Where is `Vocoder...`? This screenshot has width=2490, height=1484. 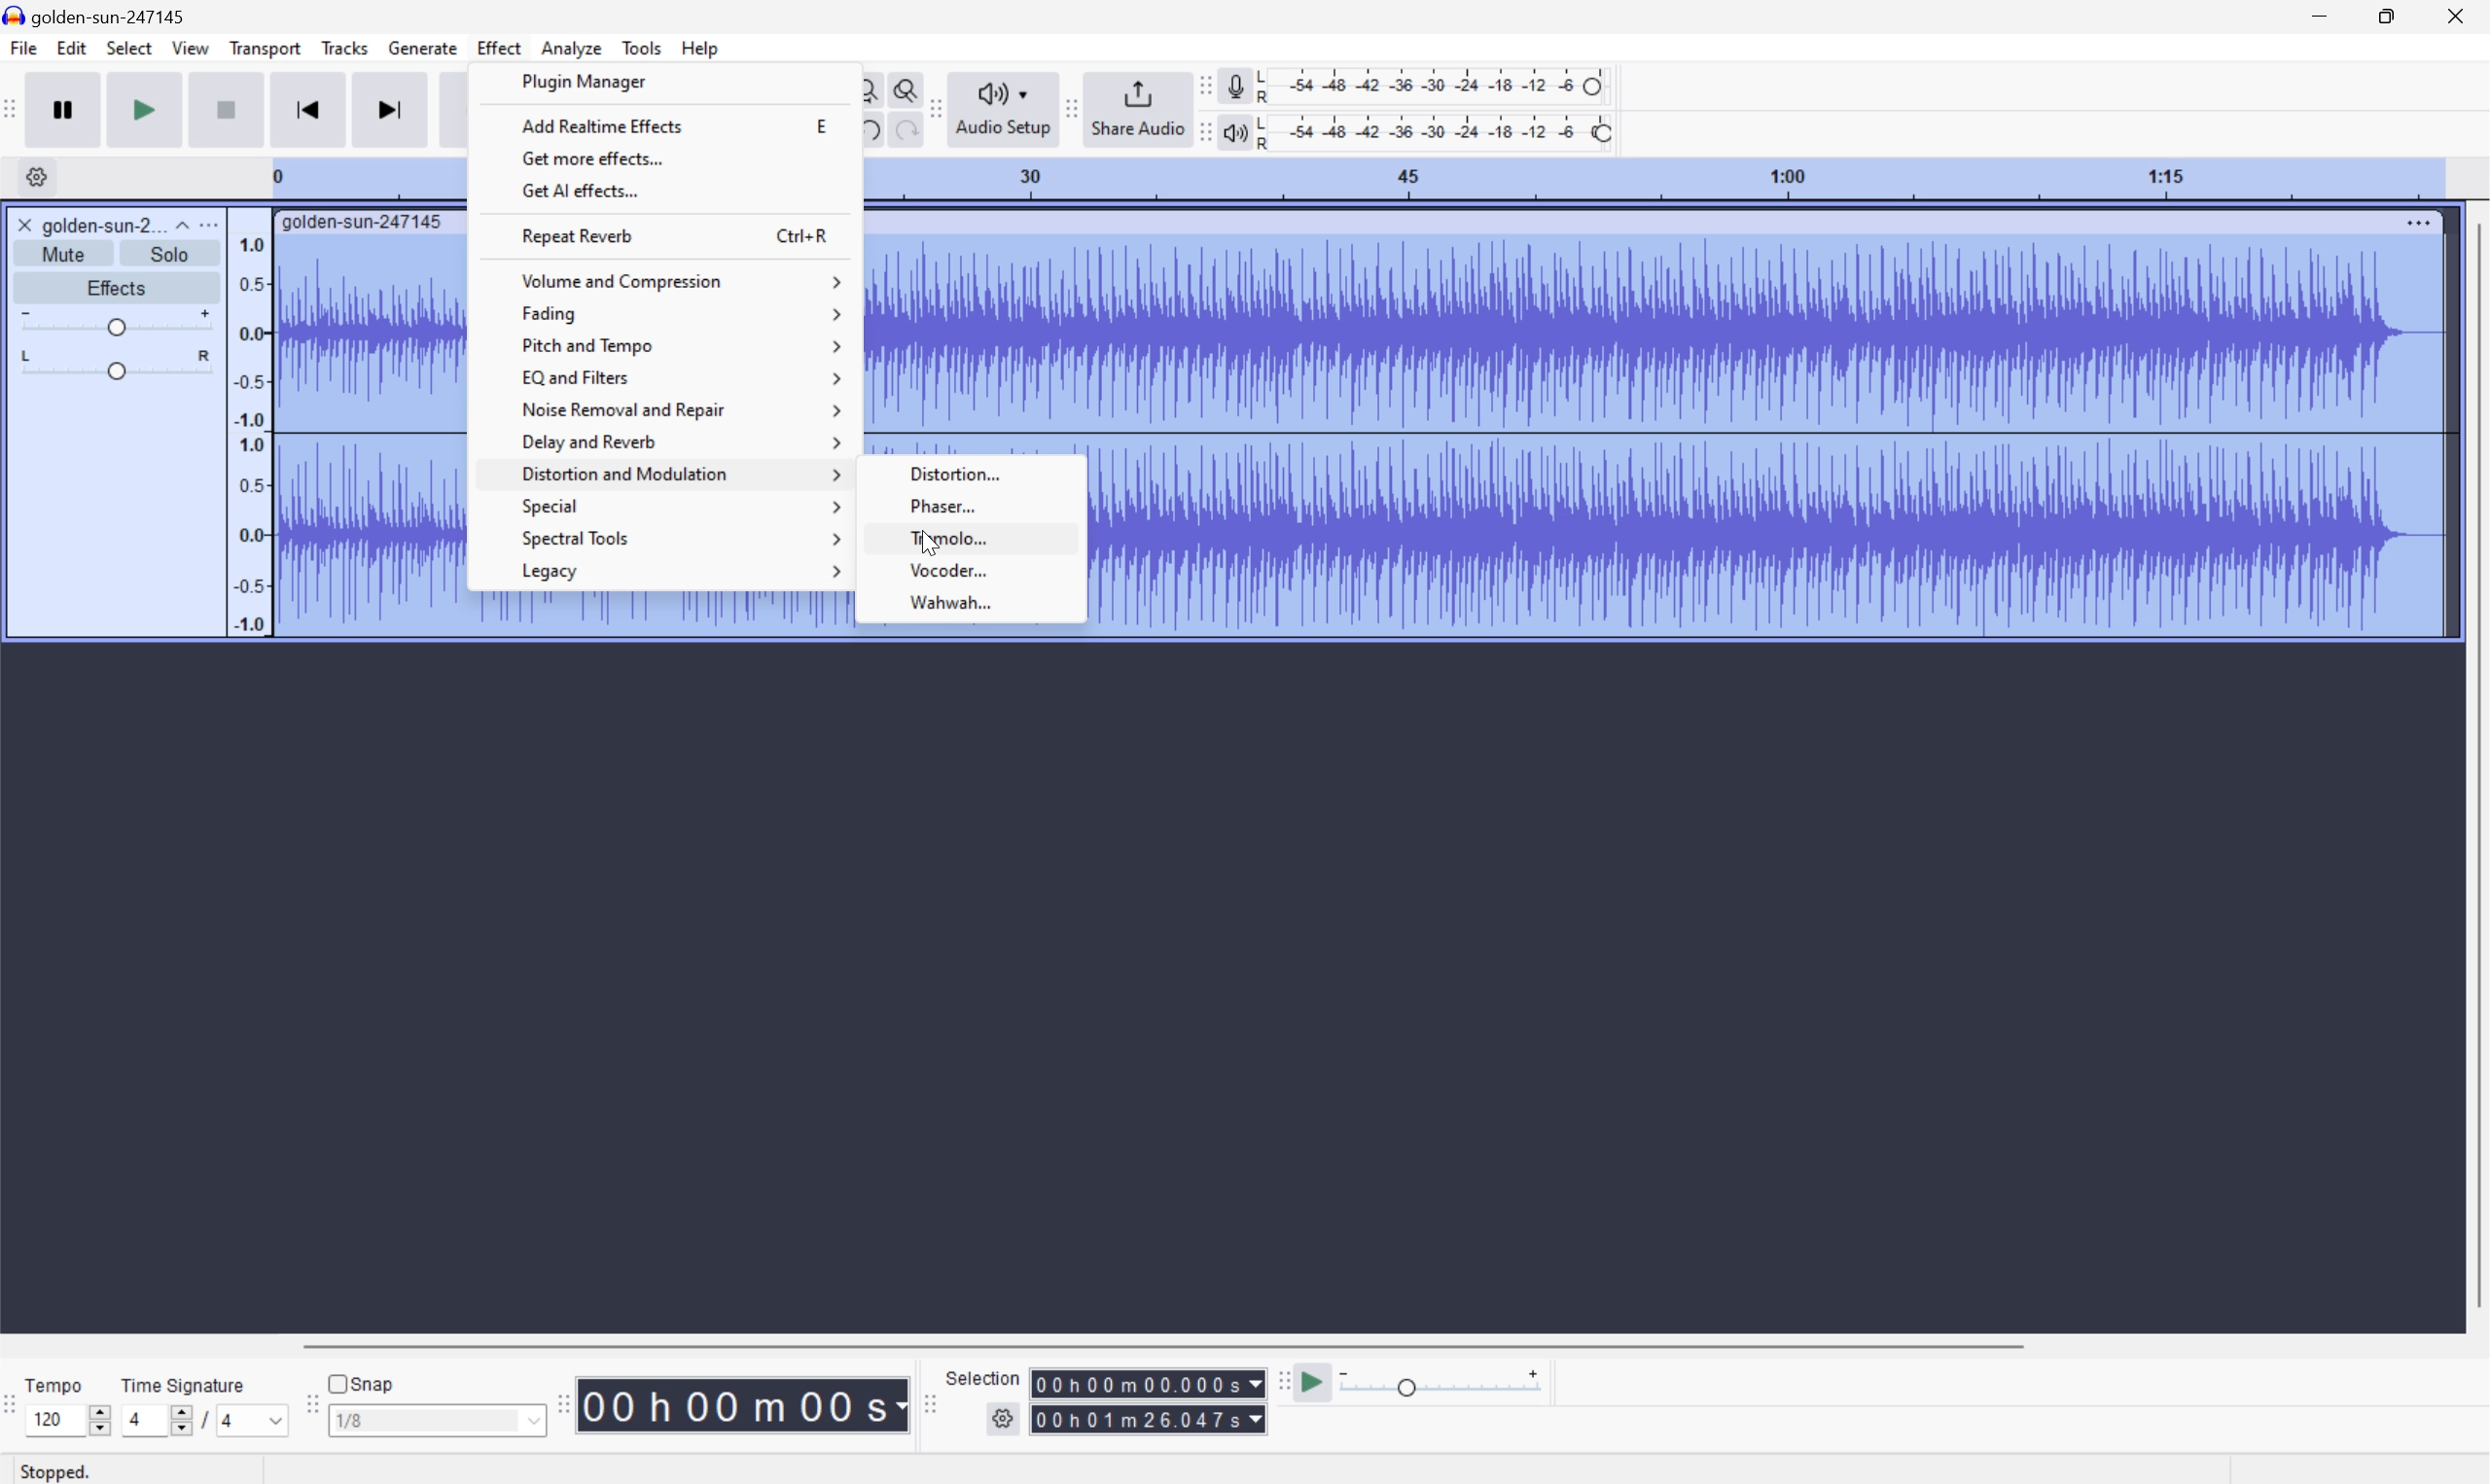 Vocoder... is located at coordinates (971, 570).